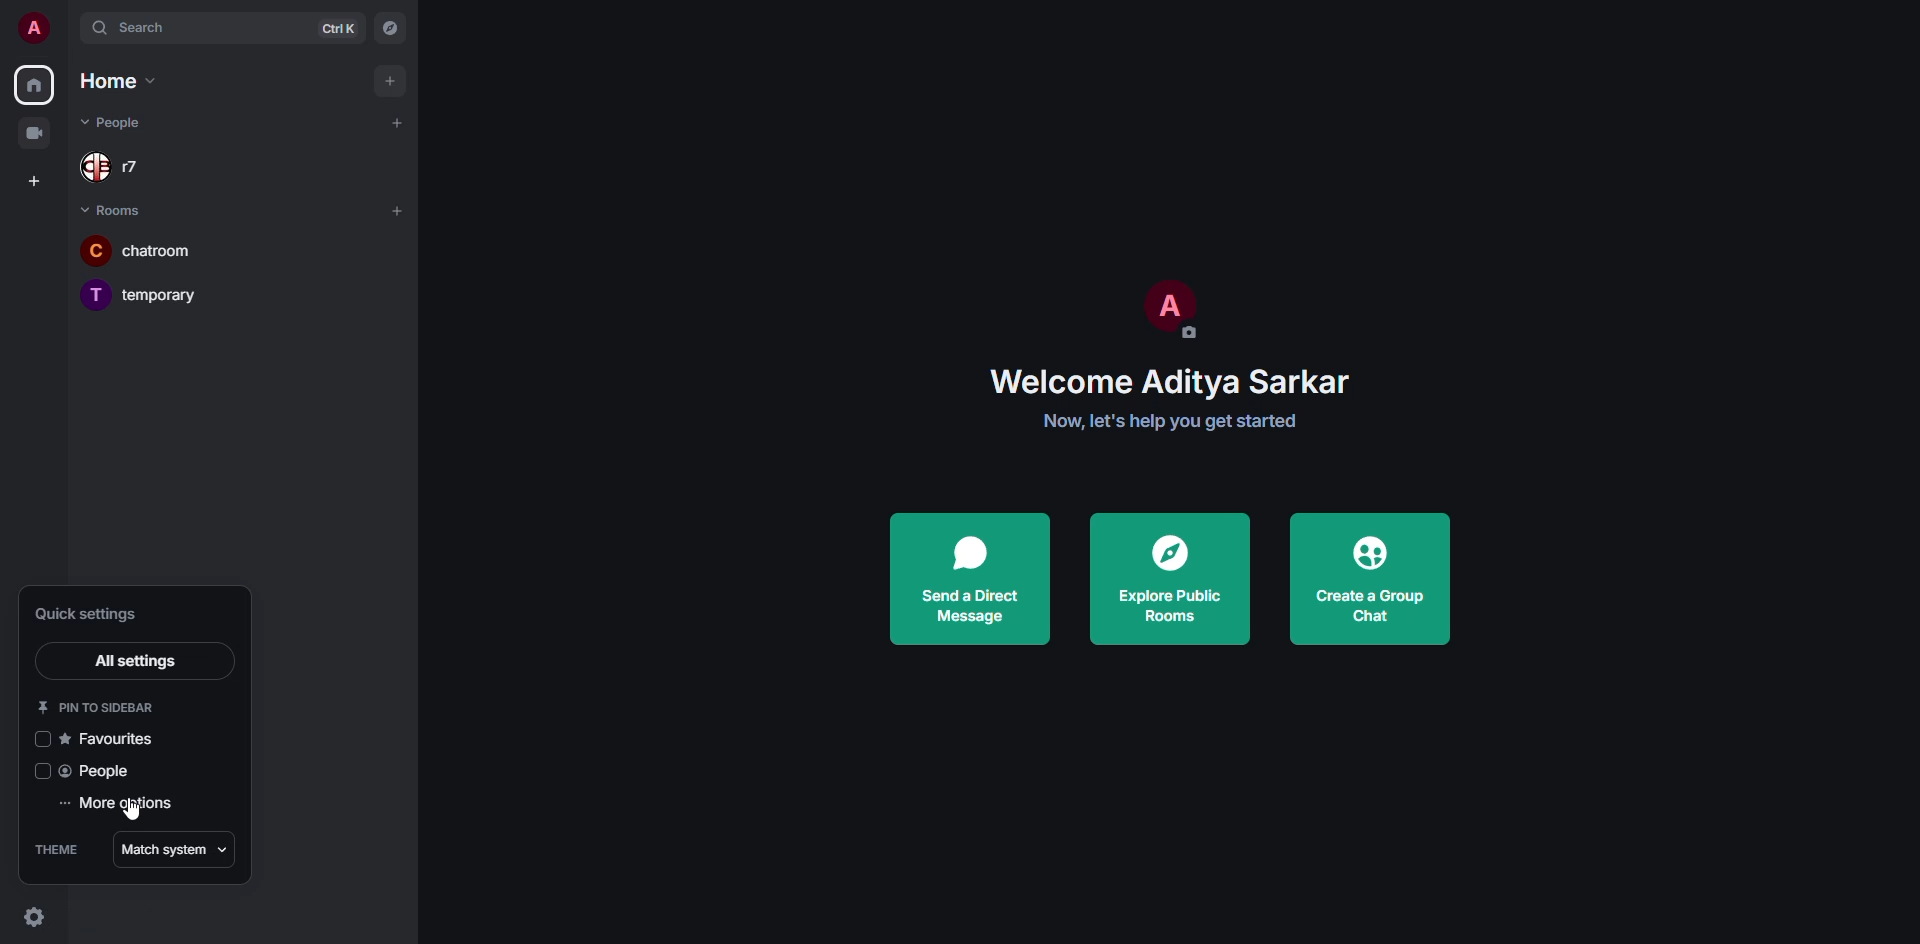 This screenshot has width=1920, height=944. Describe the element at coordinates (1365, 578) in the screenshot. I see `create a group chat` at that location.